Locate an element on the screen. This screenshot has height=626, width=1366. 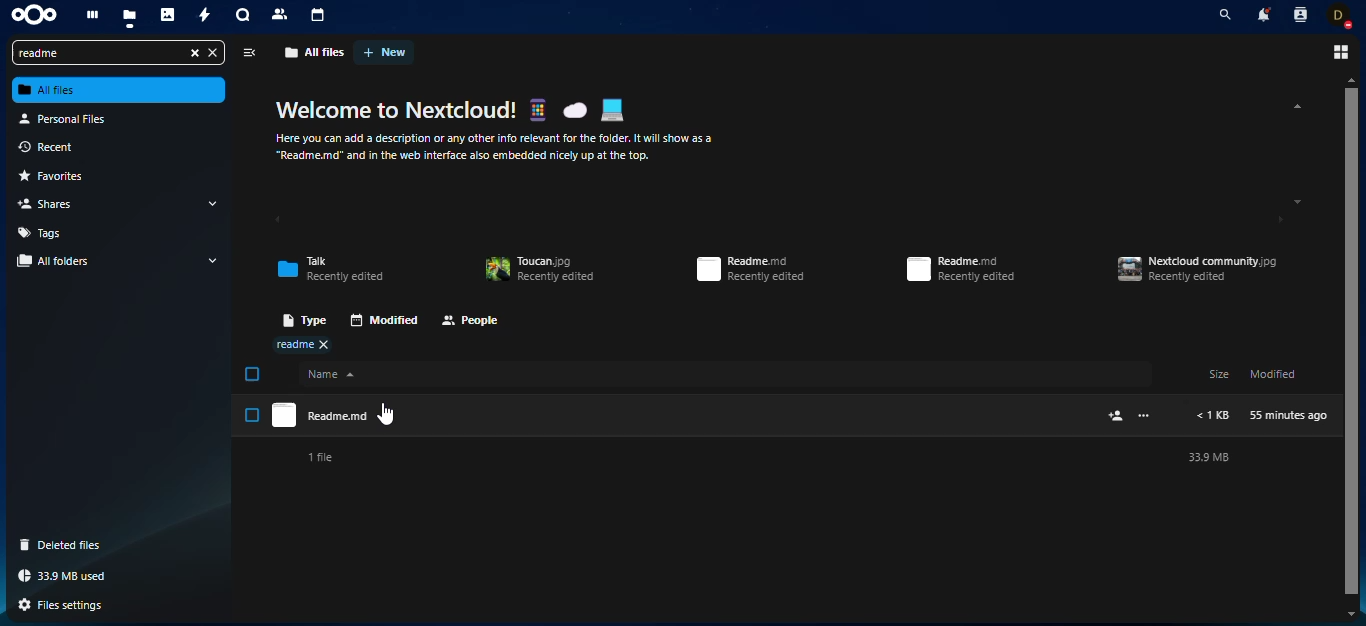
scroll left is located at coordinates (277, 221).